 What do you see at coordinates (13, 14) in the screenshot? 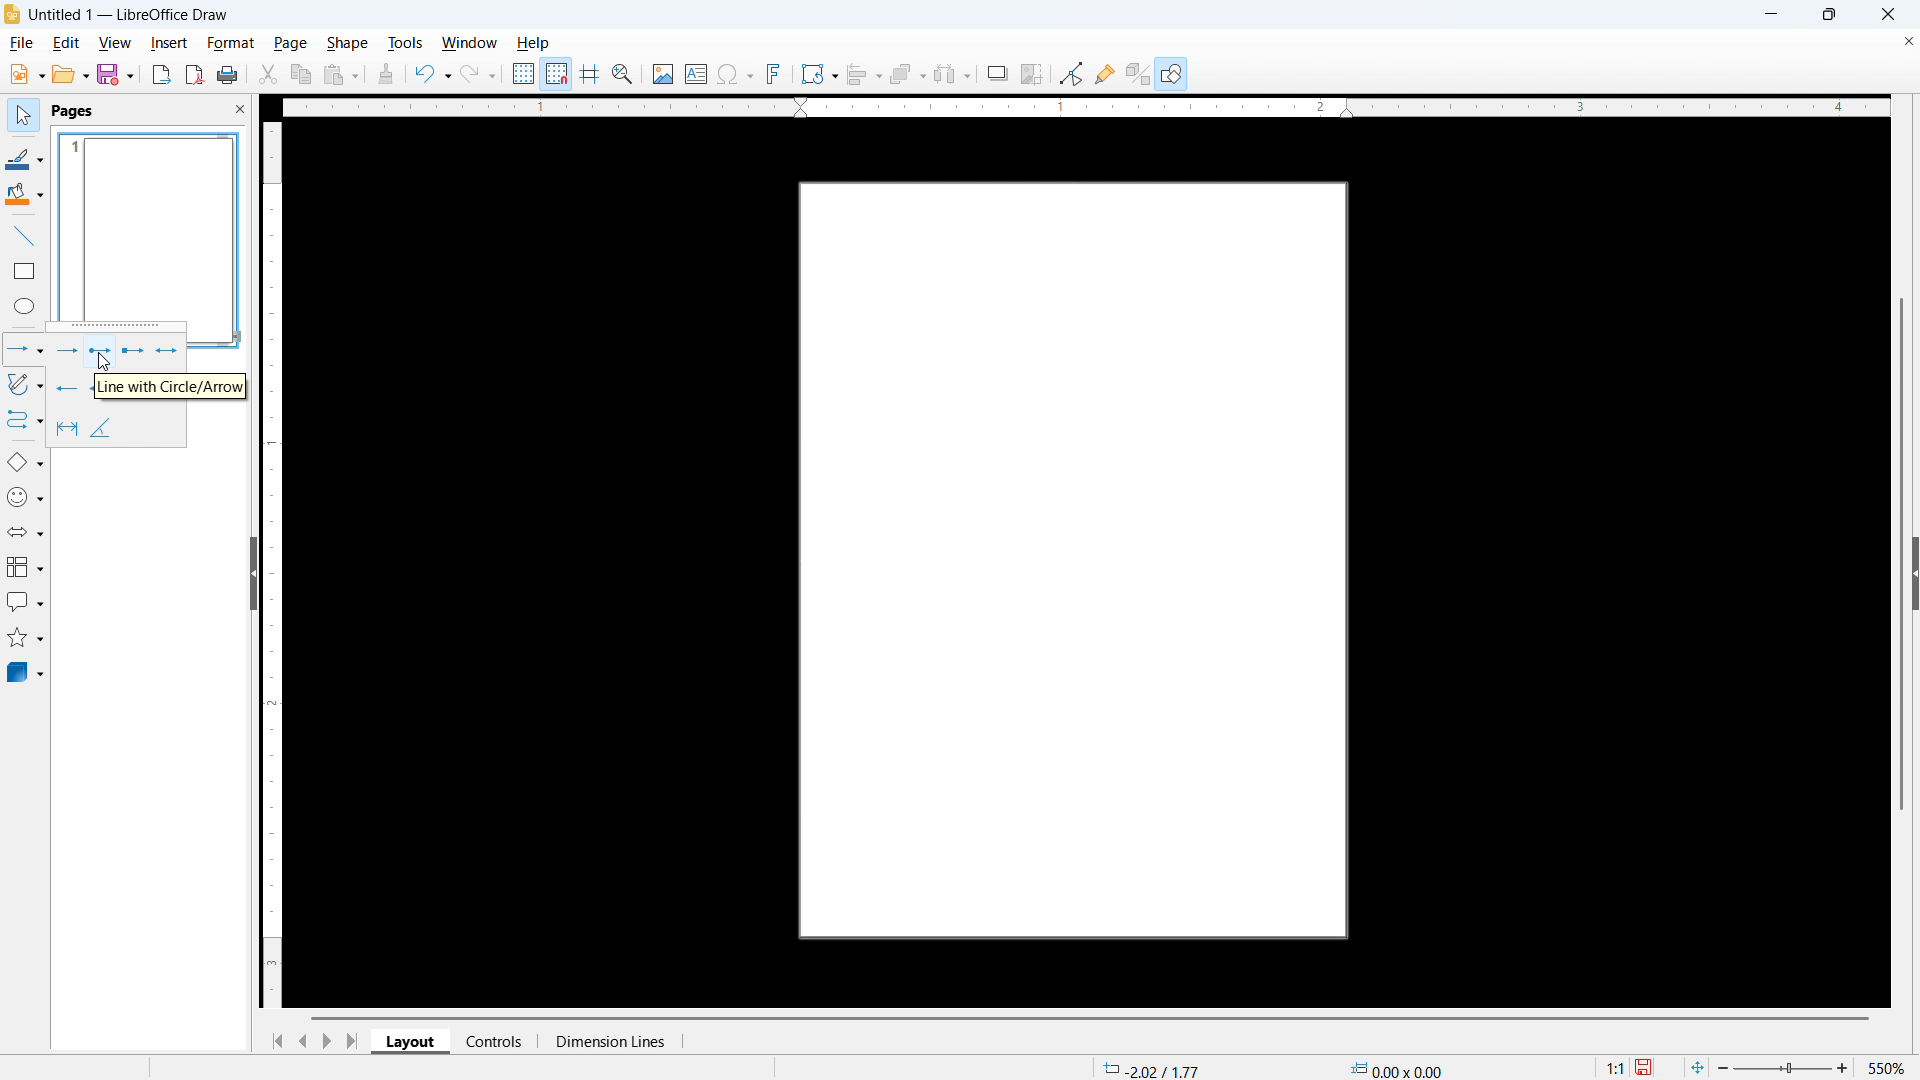
I see `Logo ` at bounding box center [13, 14].